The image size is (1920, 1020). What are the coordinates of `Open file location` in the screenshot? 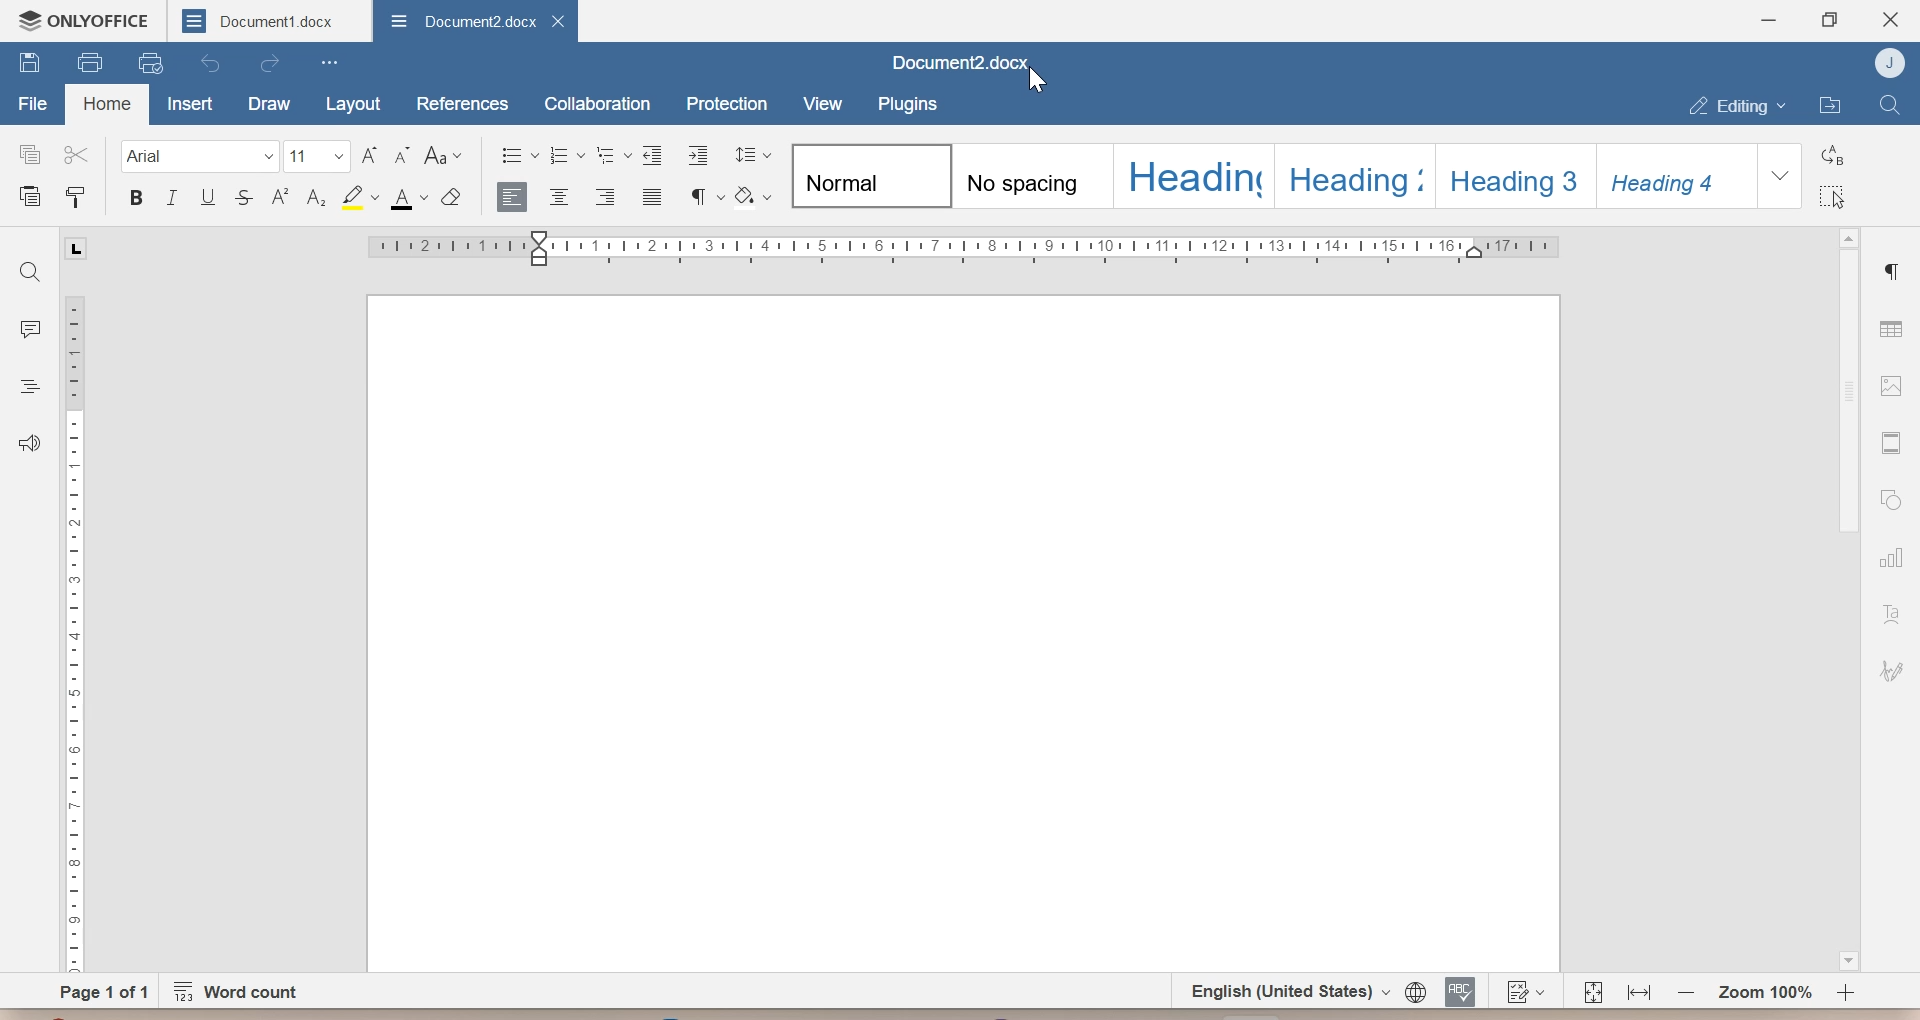 It's located at (1832, 105).